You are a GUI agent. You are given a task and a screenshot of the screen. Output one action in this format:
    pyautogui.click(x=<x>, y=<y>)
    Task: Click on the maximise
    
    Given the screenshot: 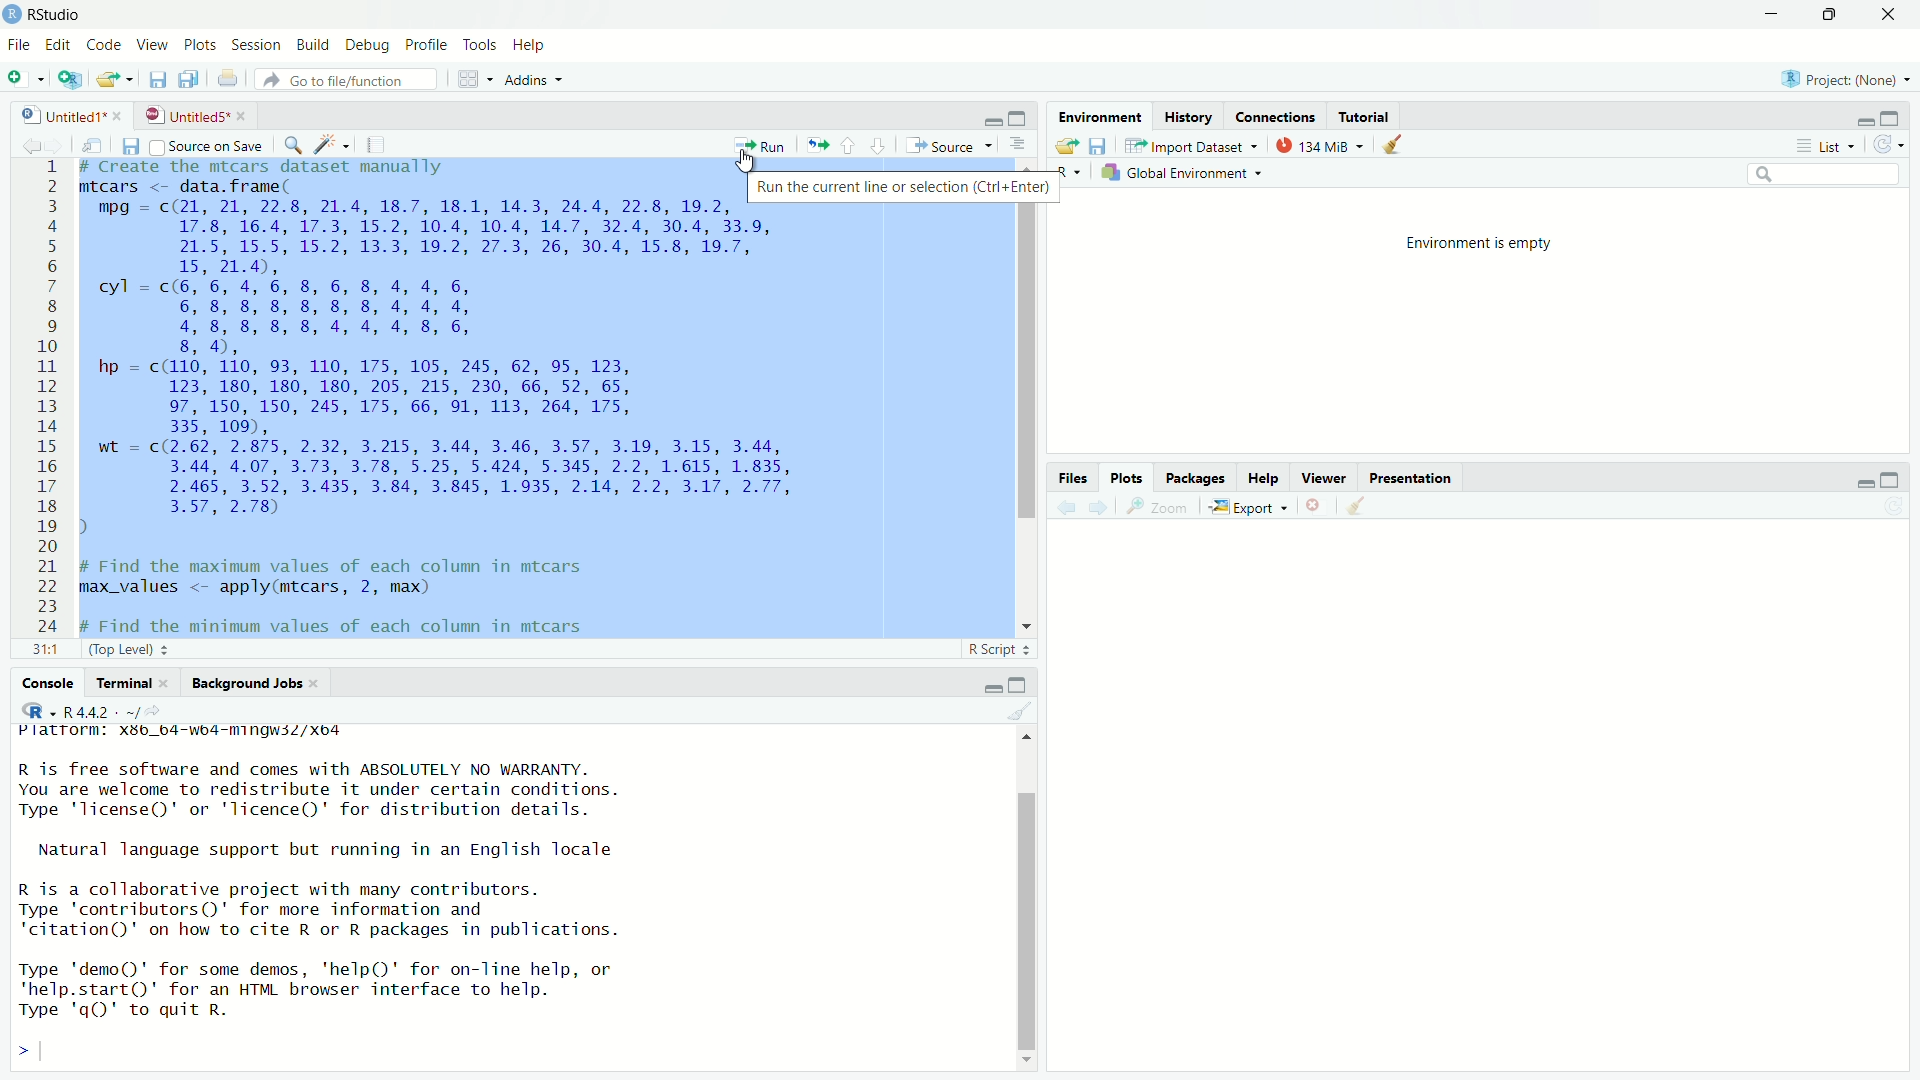 What is the action you would take?
    pyautogui.click(x=1837, y=17)
    